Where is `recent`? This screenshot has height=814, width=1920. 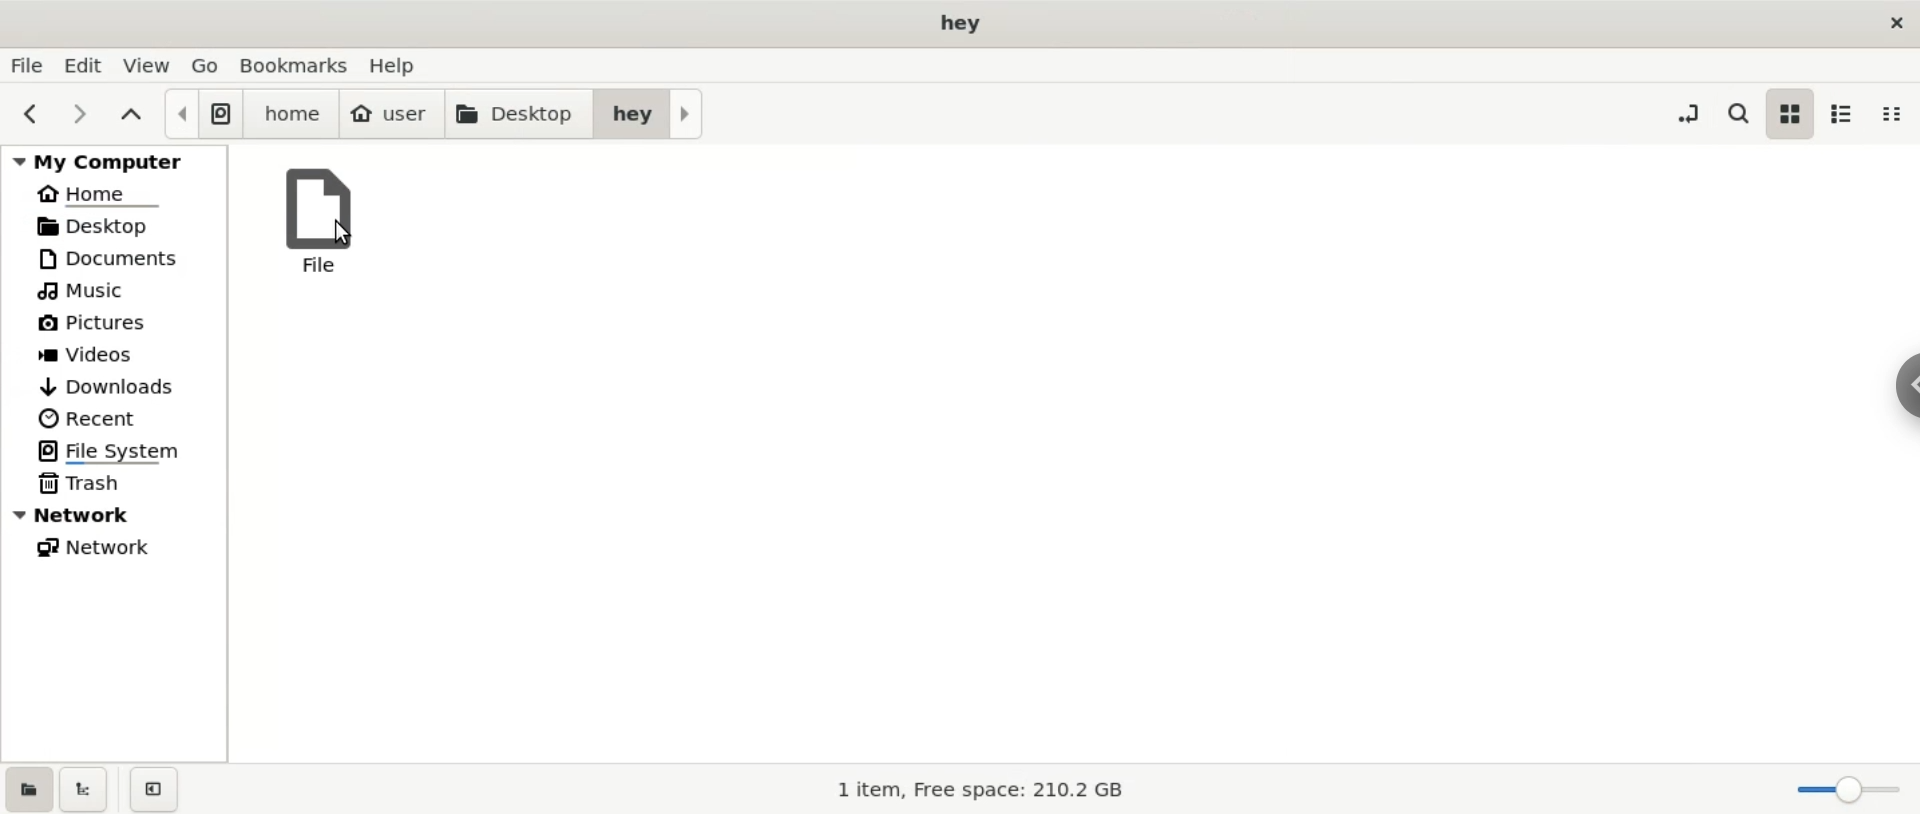
recent is located at coordinates (115, 420).